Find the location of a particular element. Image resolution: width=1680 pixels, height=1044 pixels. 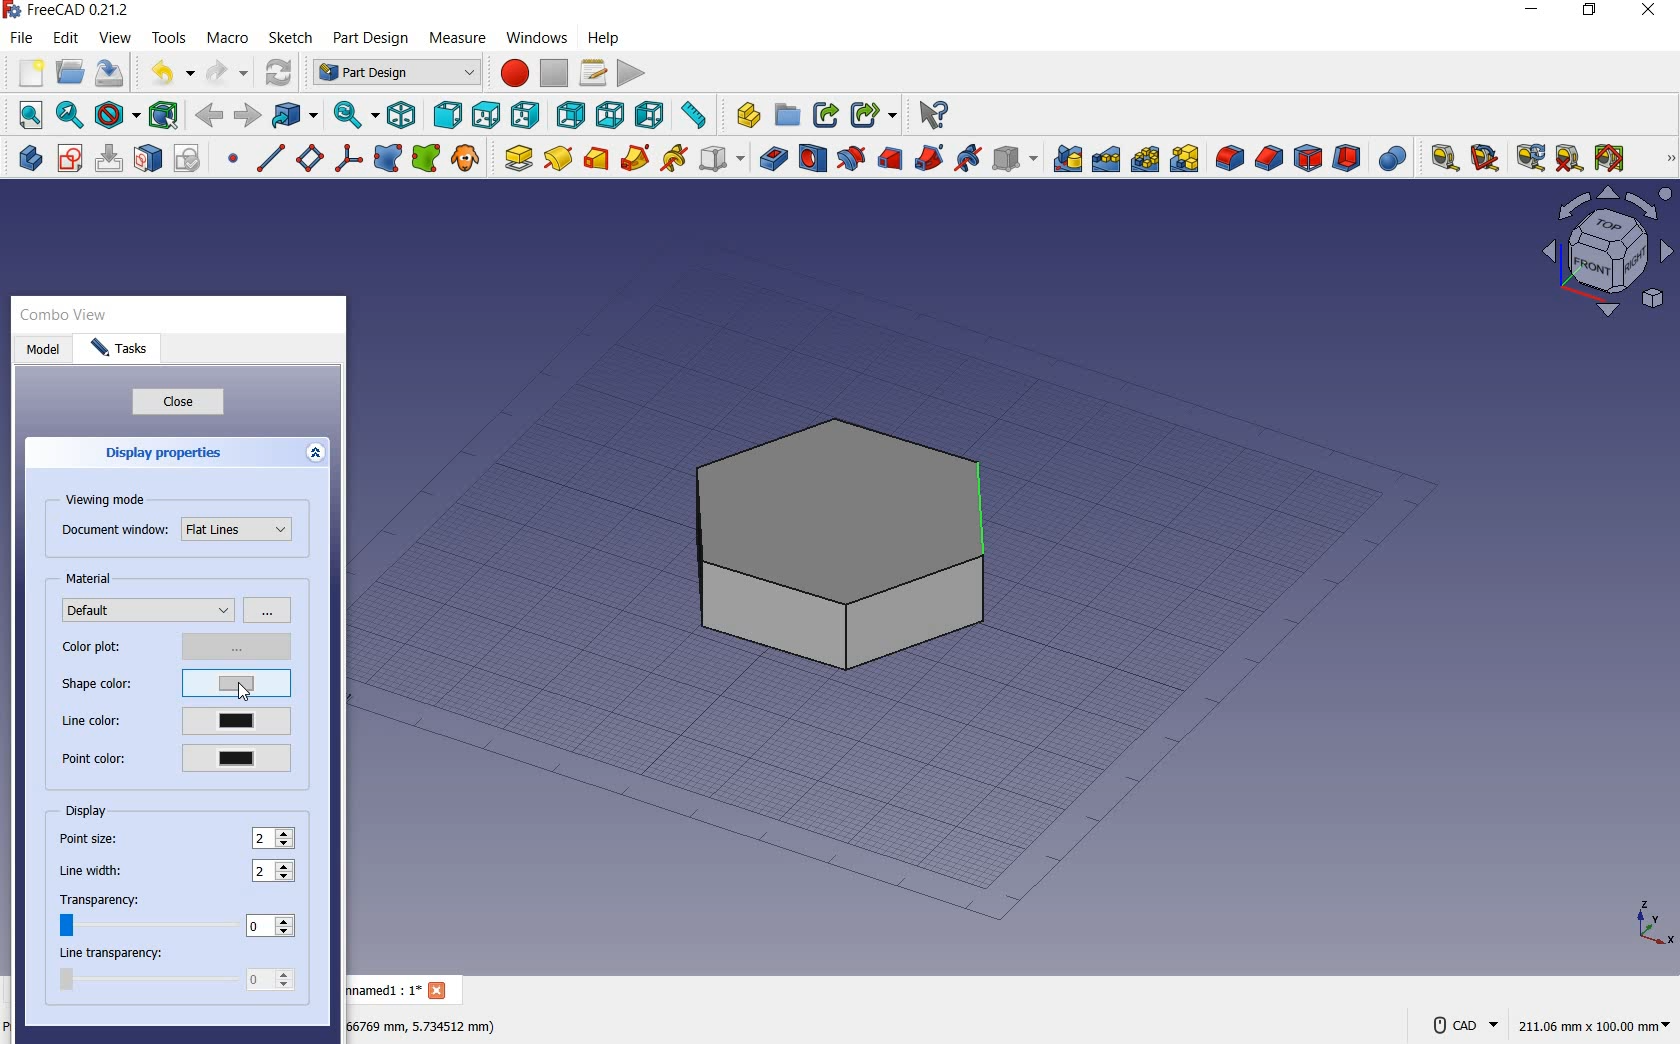

additive helix is located at coordinates (675, 158).